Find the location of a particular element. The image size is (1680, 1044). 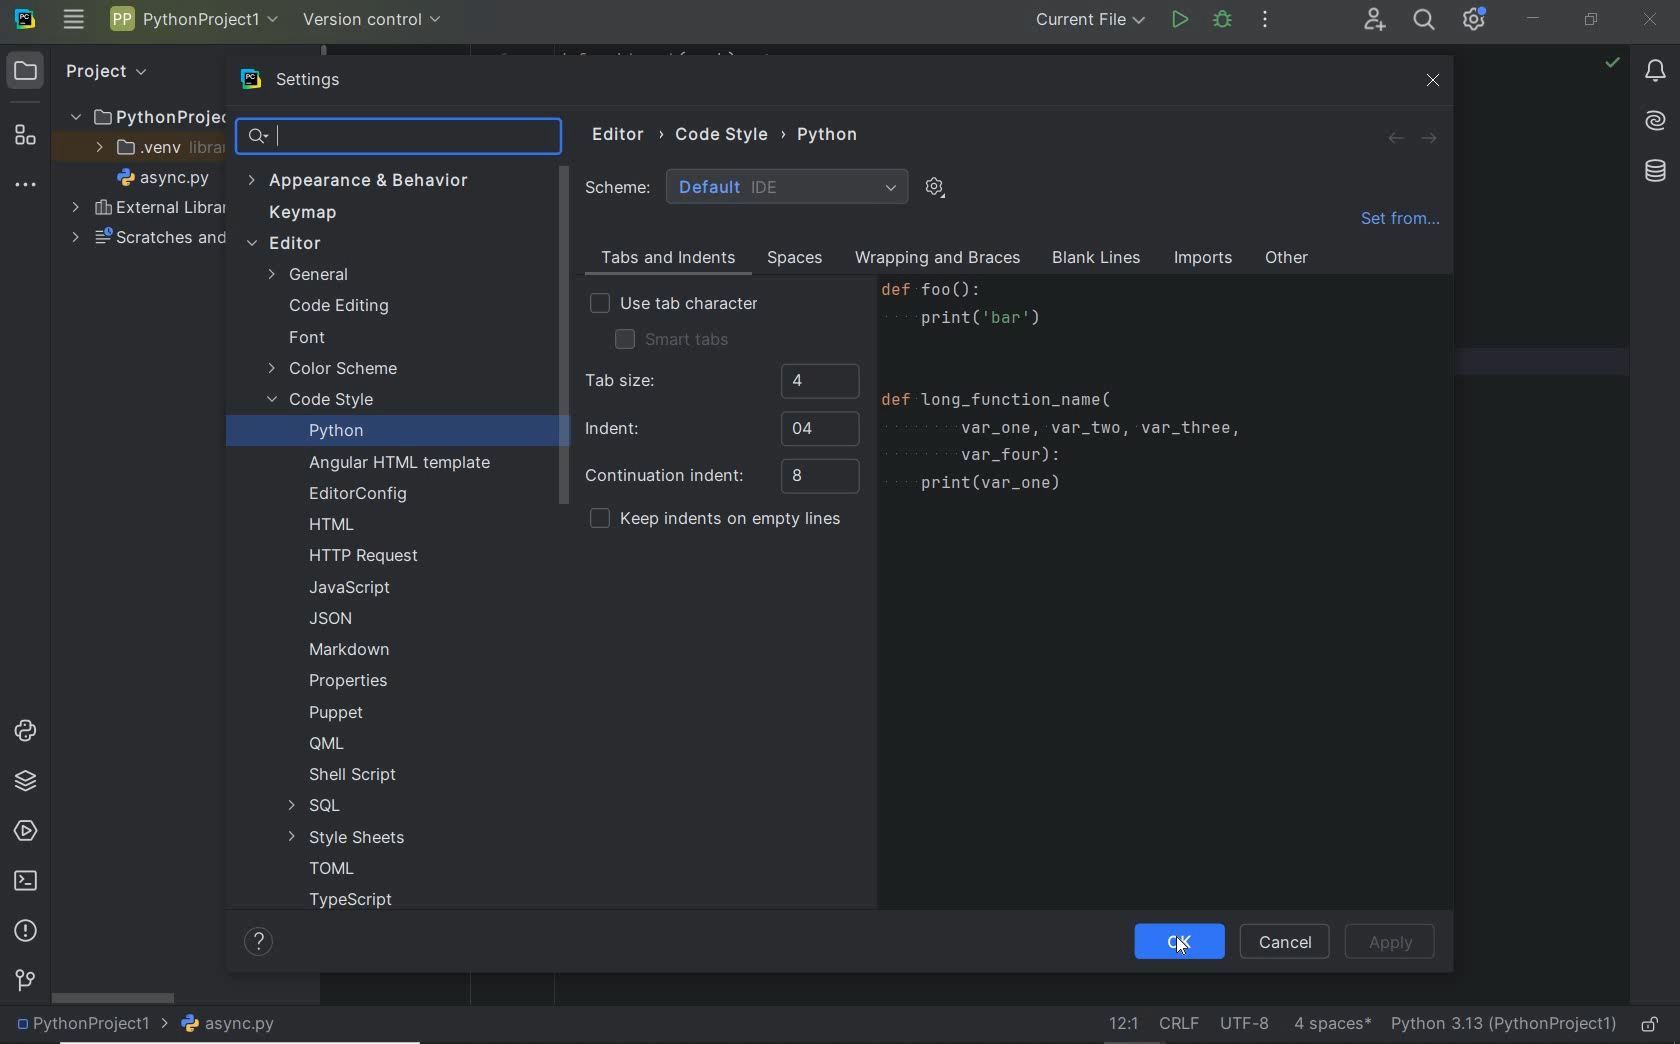

restore down is located at coordinates (1591, 24).